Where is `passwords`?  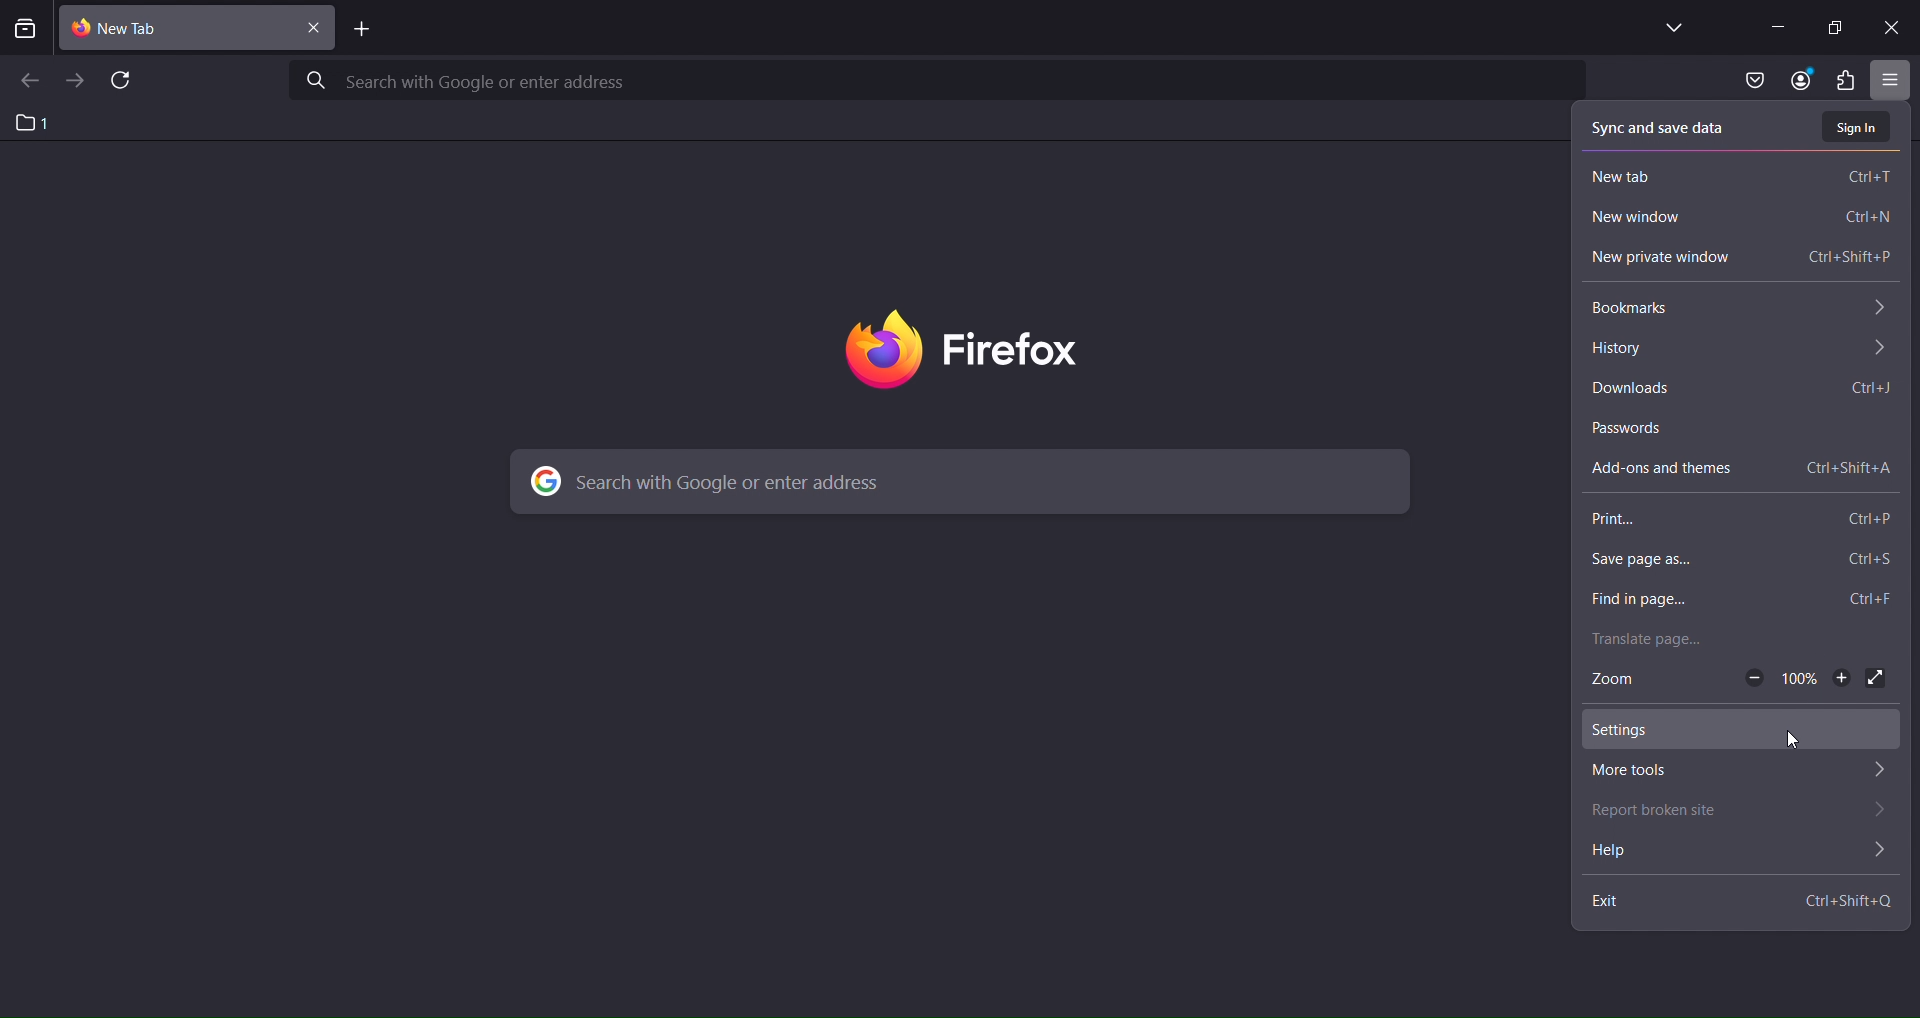 passwords is located at coordinates (1748, 431).